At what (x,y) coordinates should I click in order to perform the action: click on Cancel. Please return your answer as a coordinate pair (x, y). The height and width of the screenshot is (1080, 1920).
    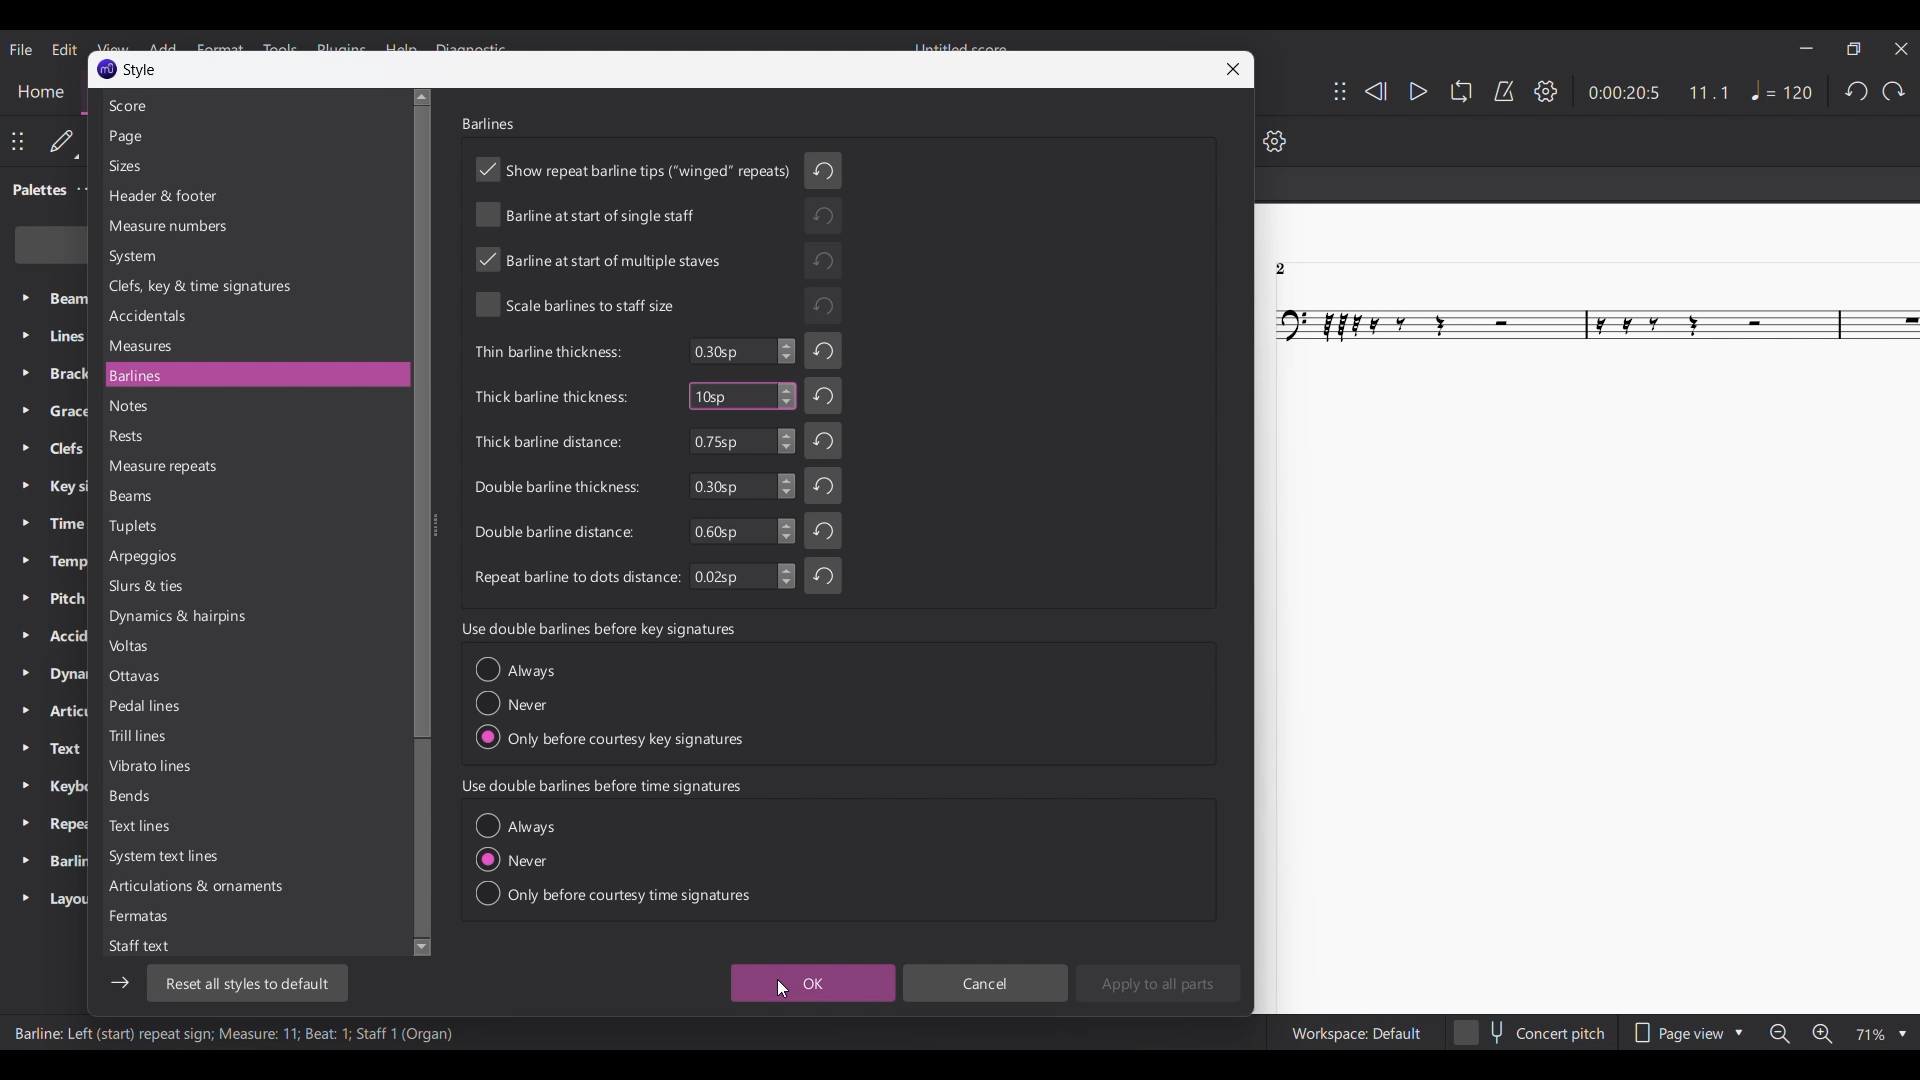
    Looking at the image, I should click on (986, 982).